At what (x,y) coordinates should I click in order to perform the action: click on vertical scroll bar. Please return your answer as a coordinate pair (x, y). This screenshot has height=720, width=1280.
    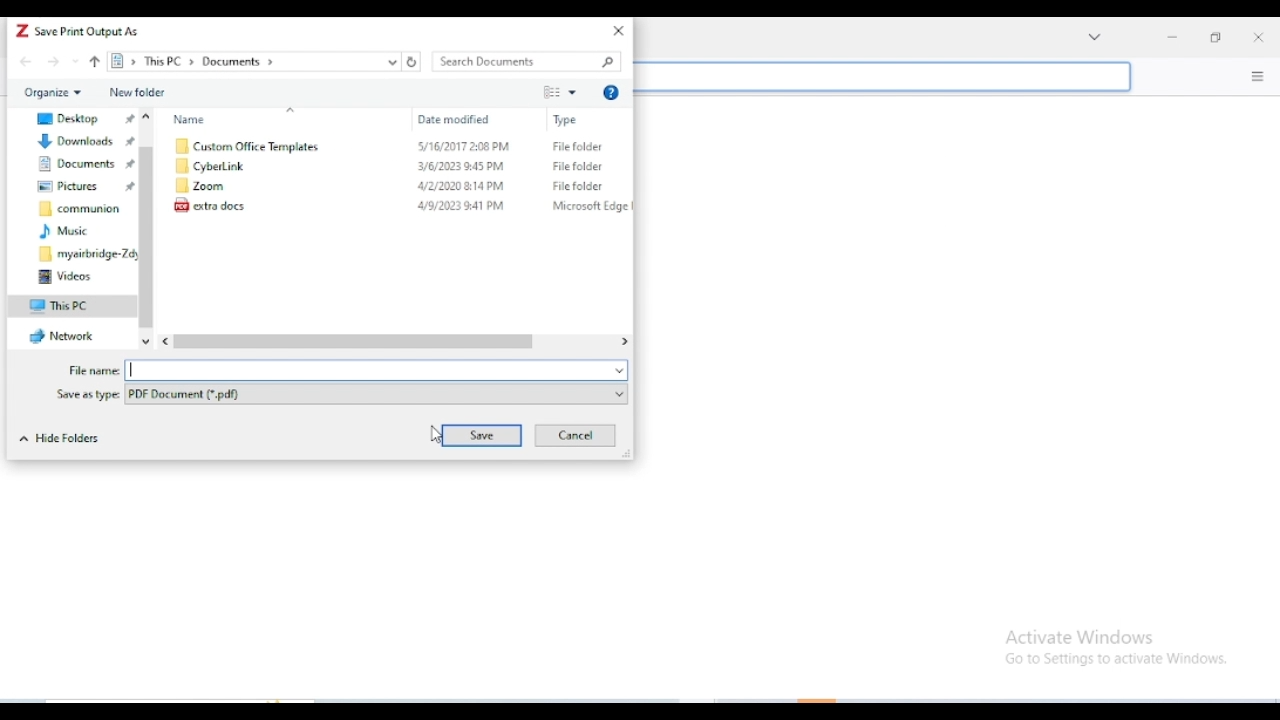
    Looking at the image, I should click on (149, 229).